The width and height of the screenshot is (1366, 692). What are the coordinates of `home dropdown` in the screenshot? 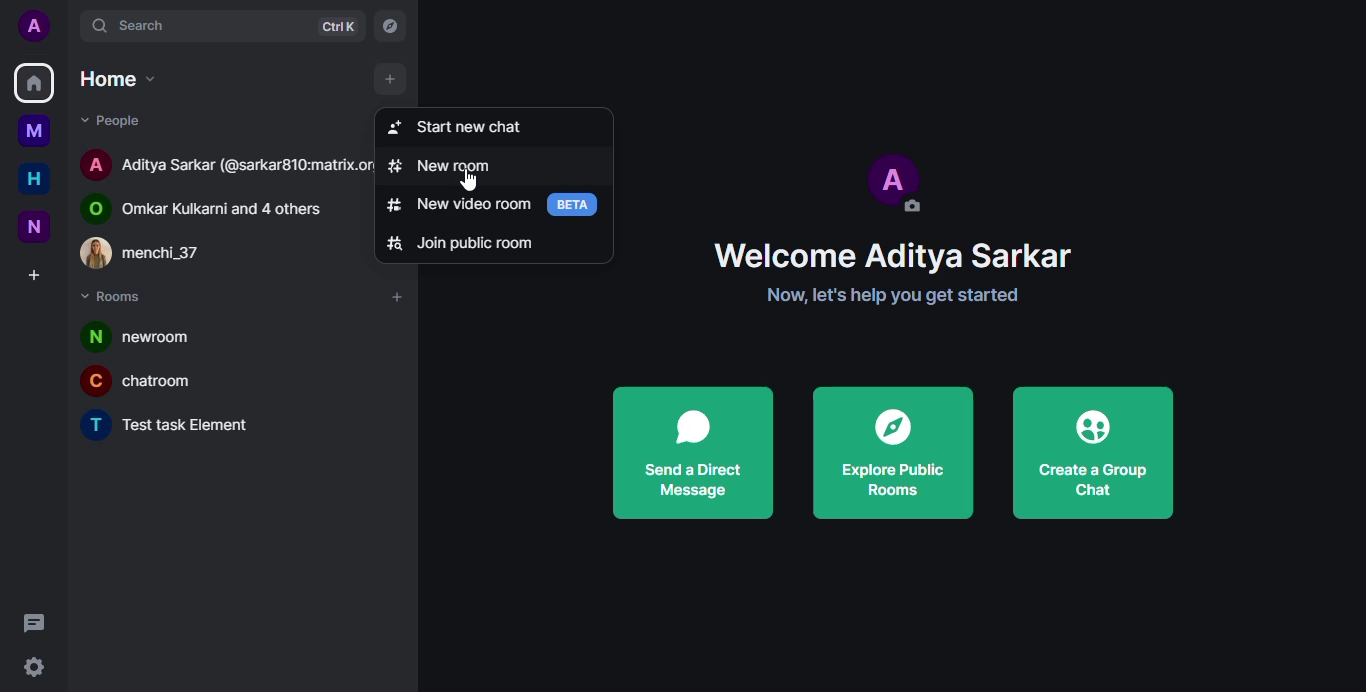 It's located at (125, 77).